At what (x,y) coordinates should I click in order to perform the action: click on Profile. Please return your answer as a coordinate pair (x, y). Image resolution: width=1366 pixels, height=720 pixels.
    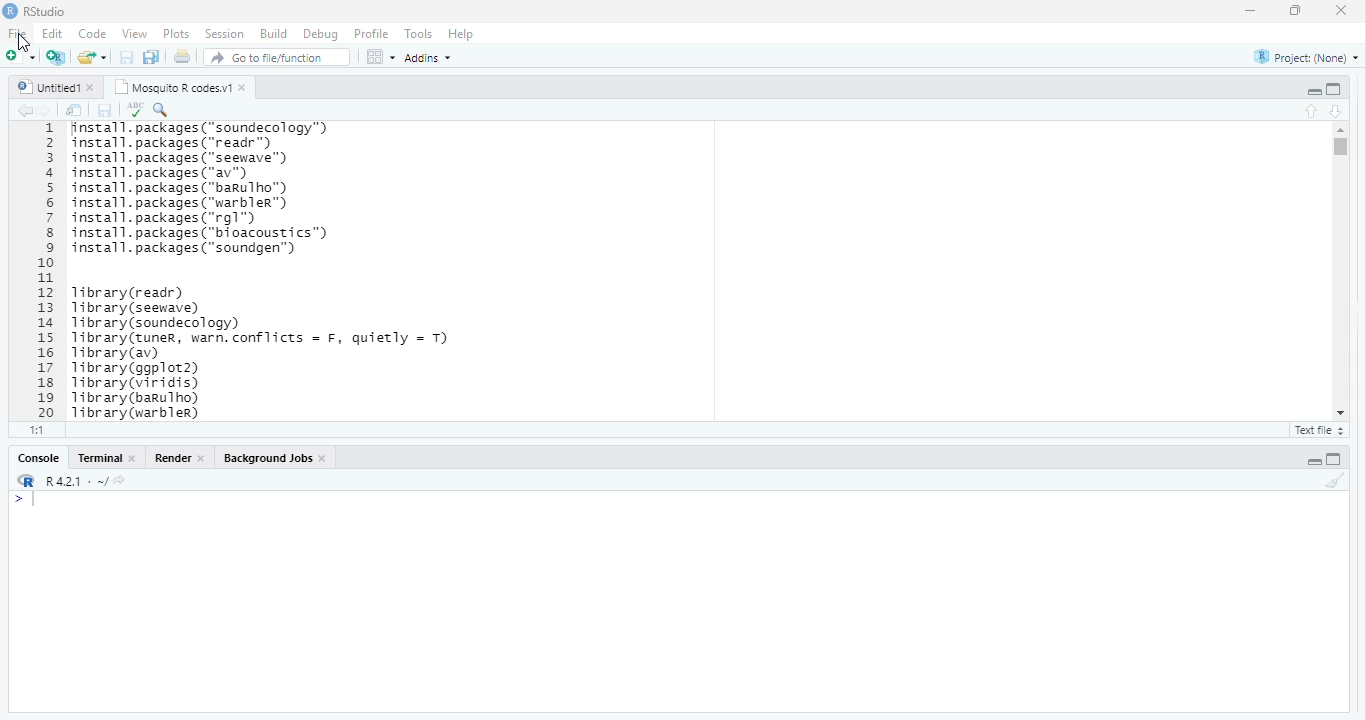
    Looking at the image, I should click on (373, 33).